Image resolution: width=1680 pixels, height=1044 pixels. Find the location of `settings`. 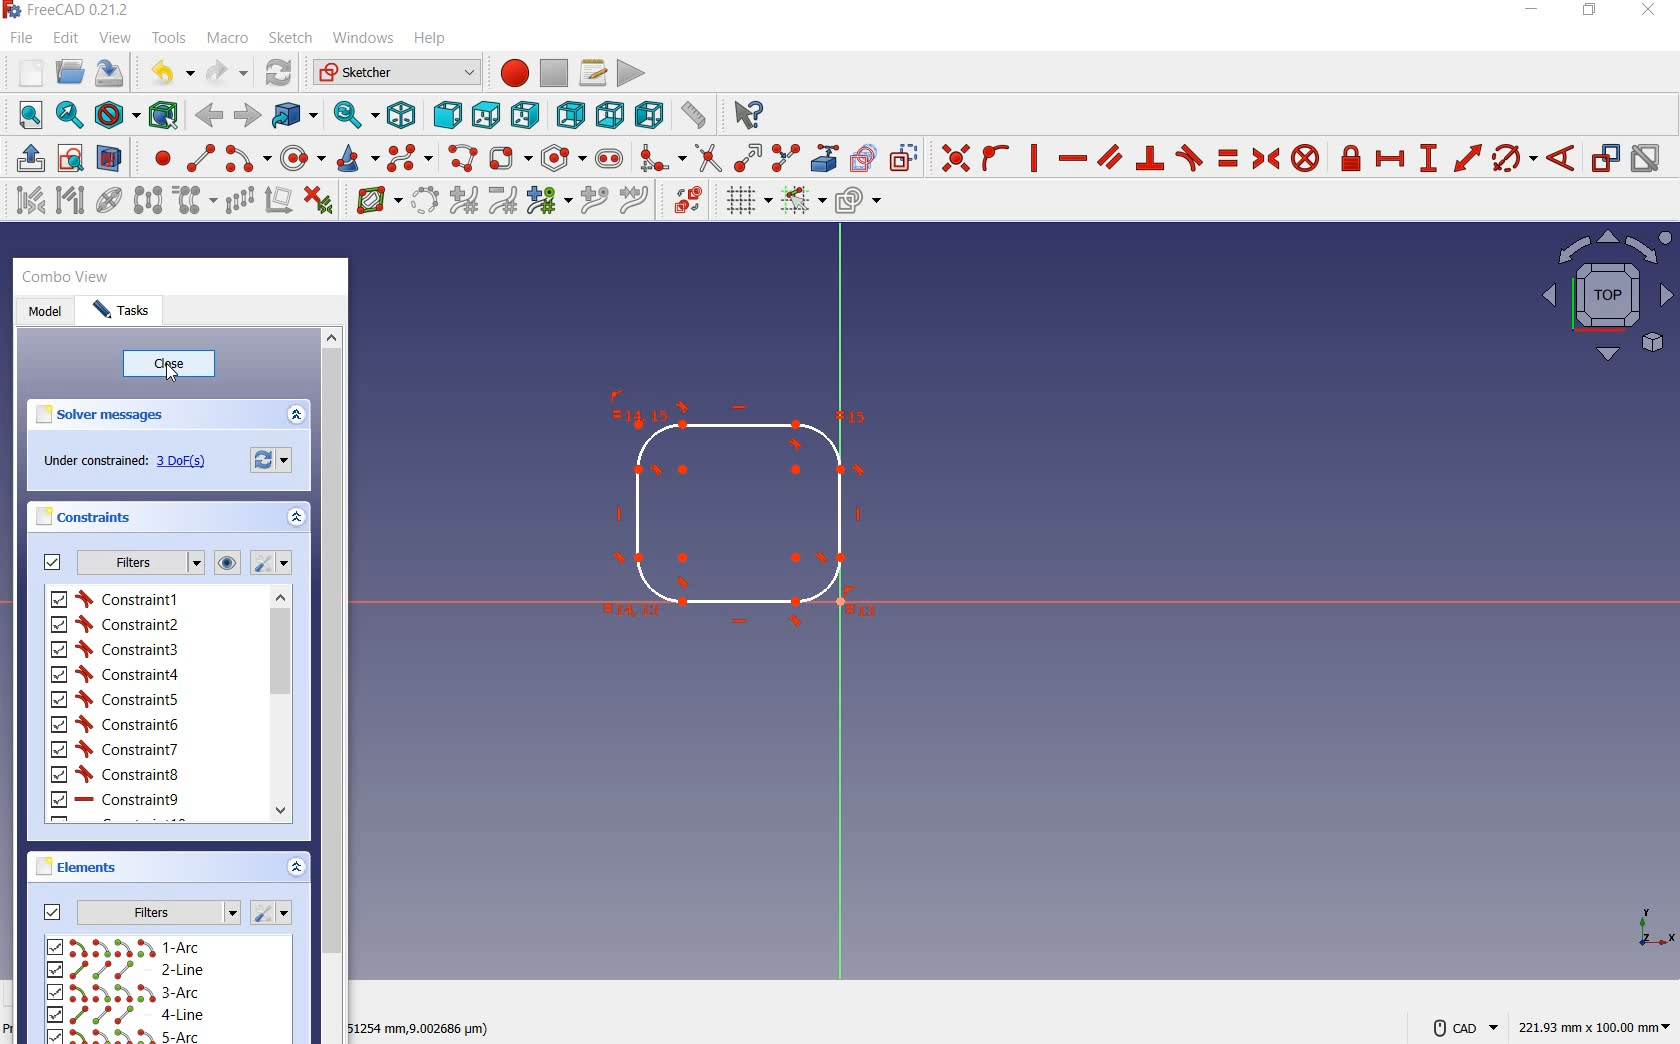

settings is located at coordinates (276, 914).